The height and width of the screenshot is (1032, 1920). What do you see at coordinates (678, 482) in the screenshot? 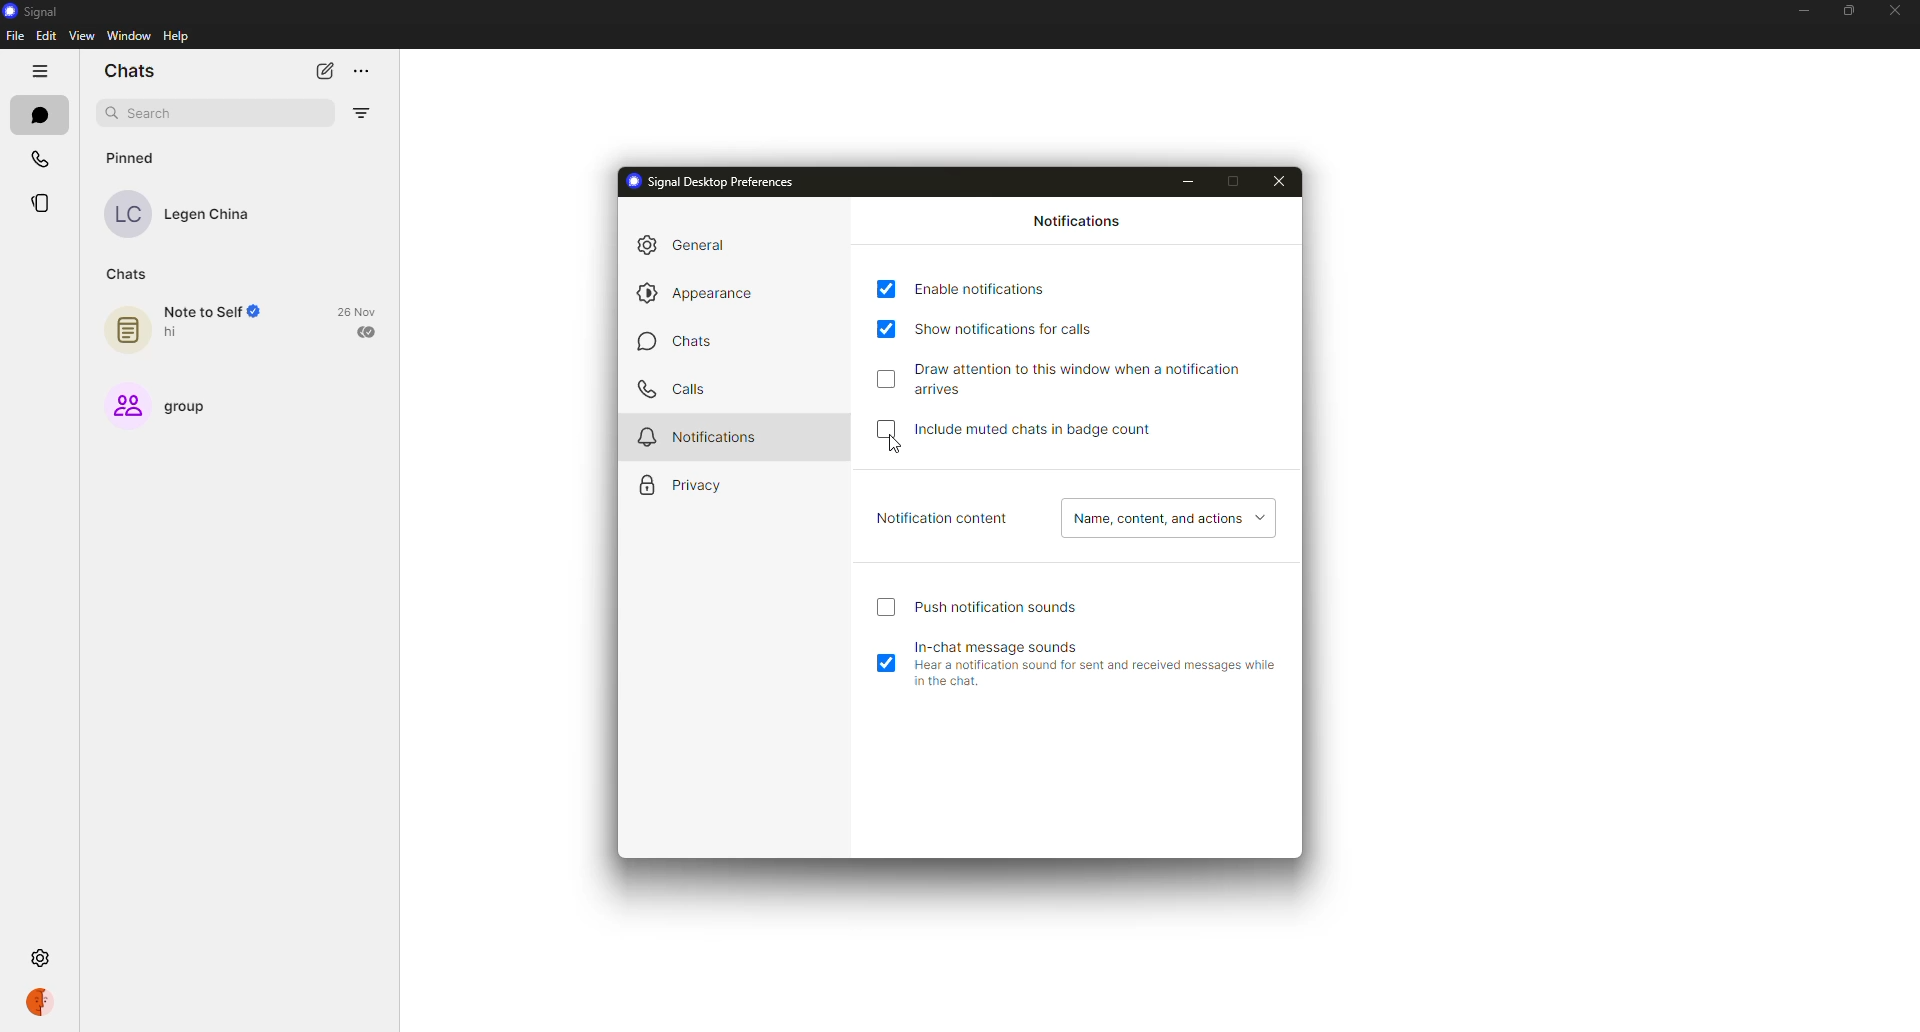
I see `privacy` at bounding box center [678, 482].